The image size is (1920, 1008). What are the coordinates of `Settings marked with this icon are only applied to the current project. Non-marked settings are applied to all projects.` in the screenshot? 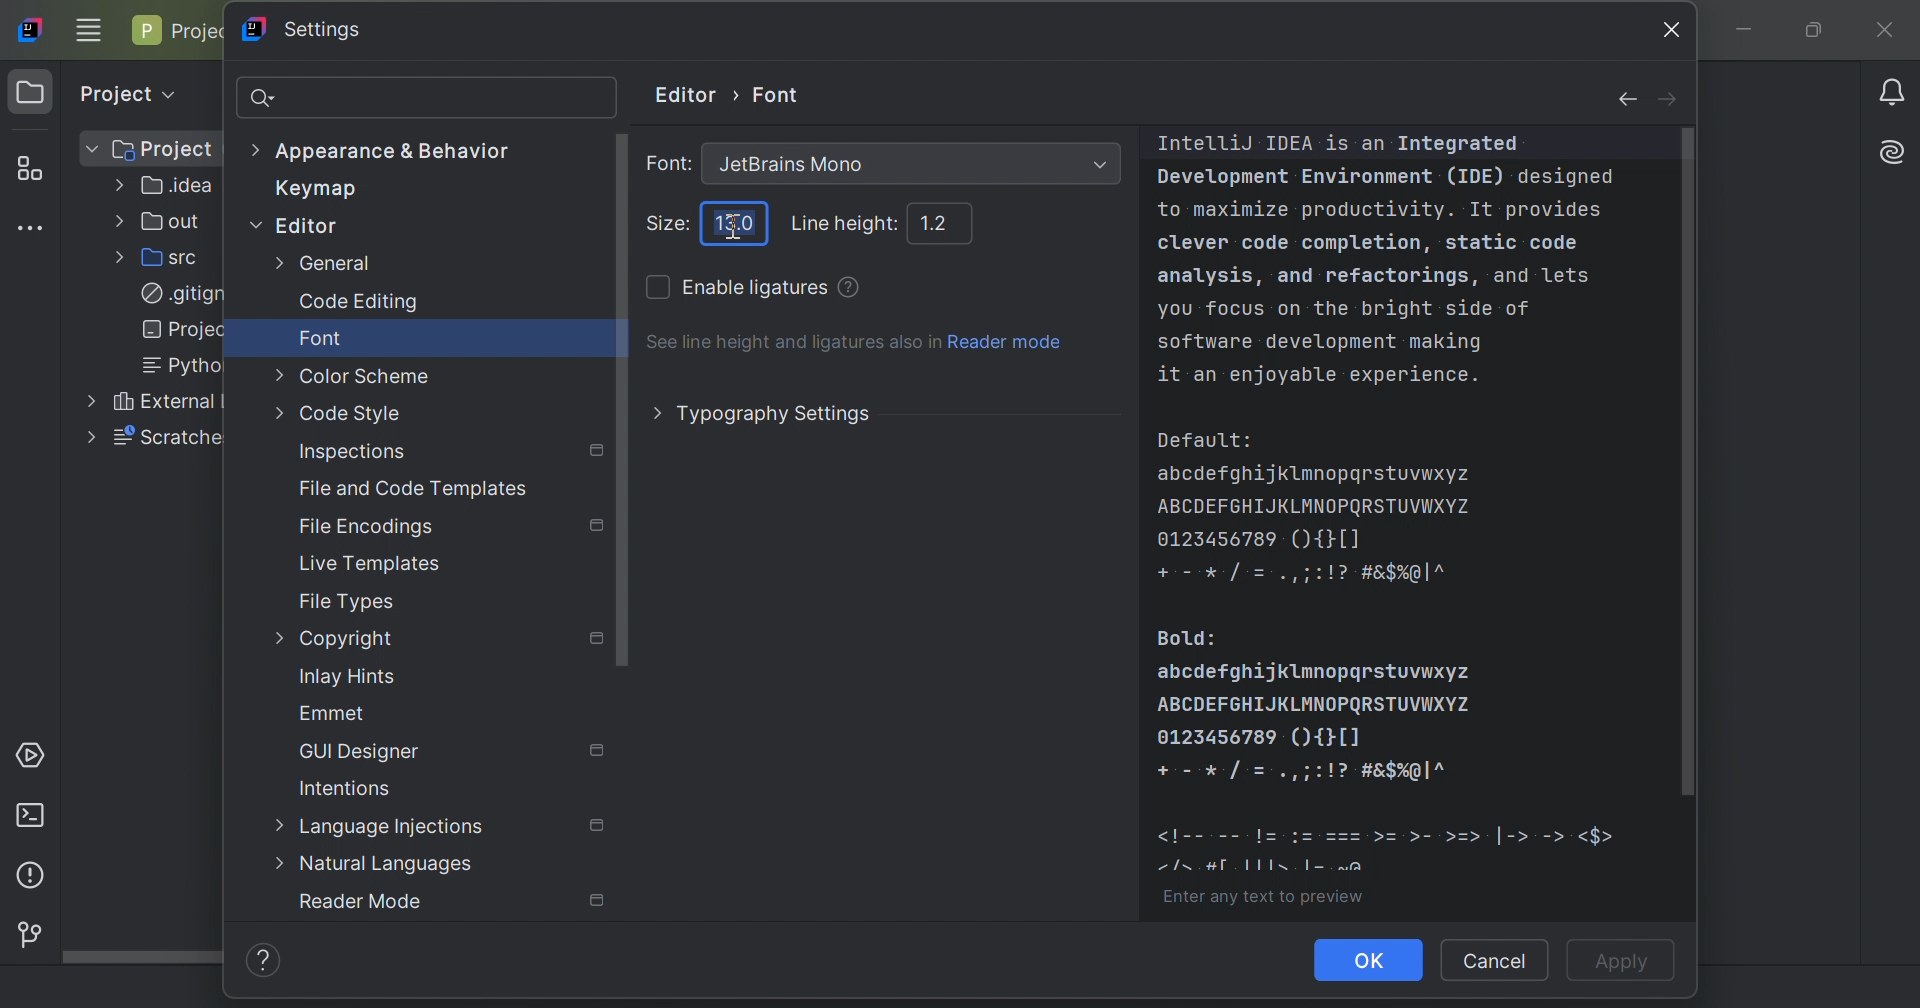 It's located at (599, 902).